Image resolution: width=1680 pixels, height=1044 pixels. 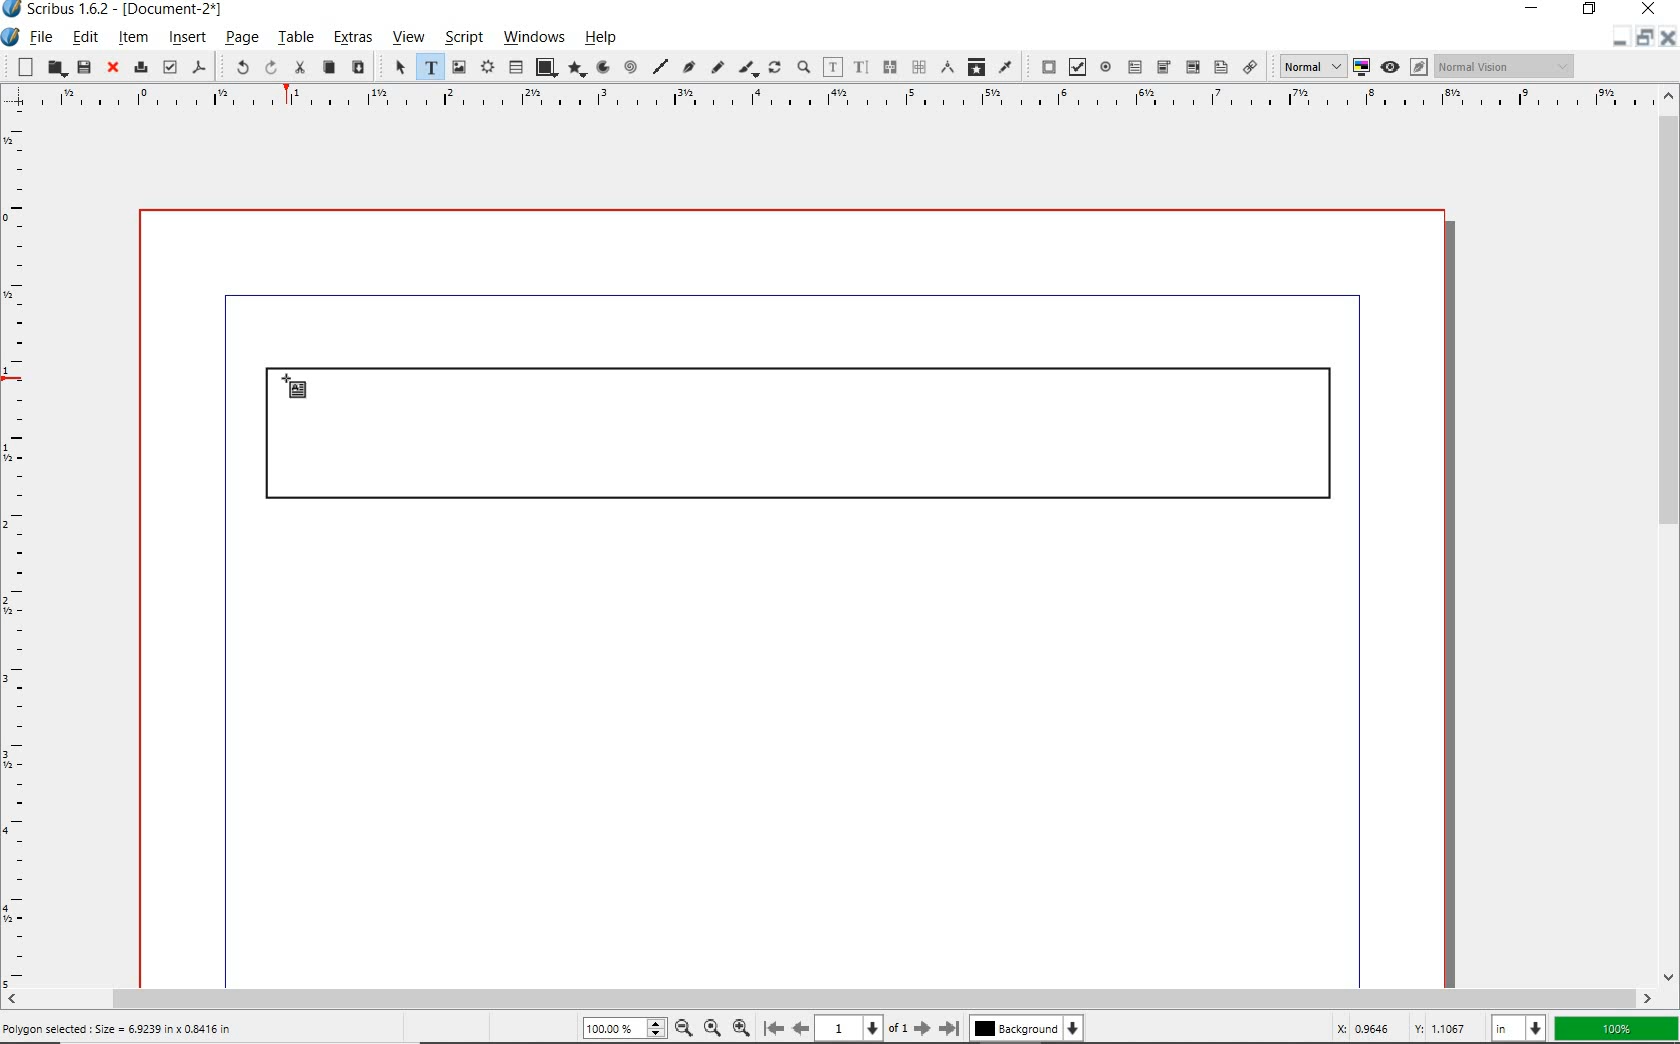 What do you see at coordinates (923, 1028) in the screenshot?
I see `move to next` at bounding box center [923, 1028].